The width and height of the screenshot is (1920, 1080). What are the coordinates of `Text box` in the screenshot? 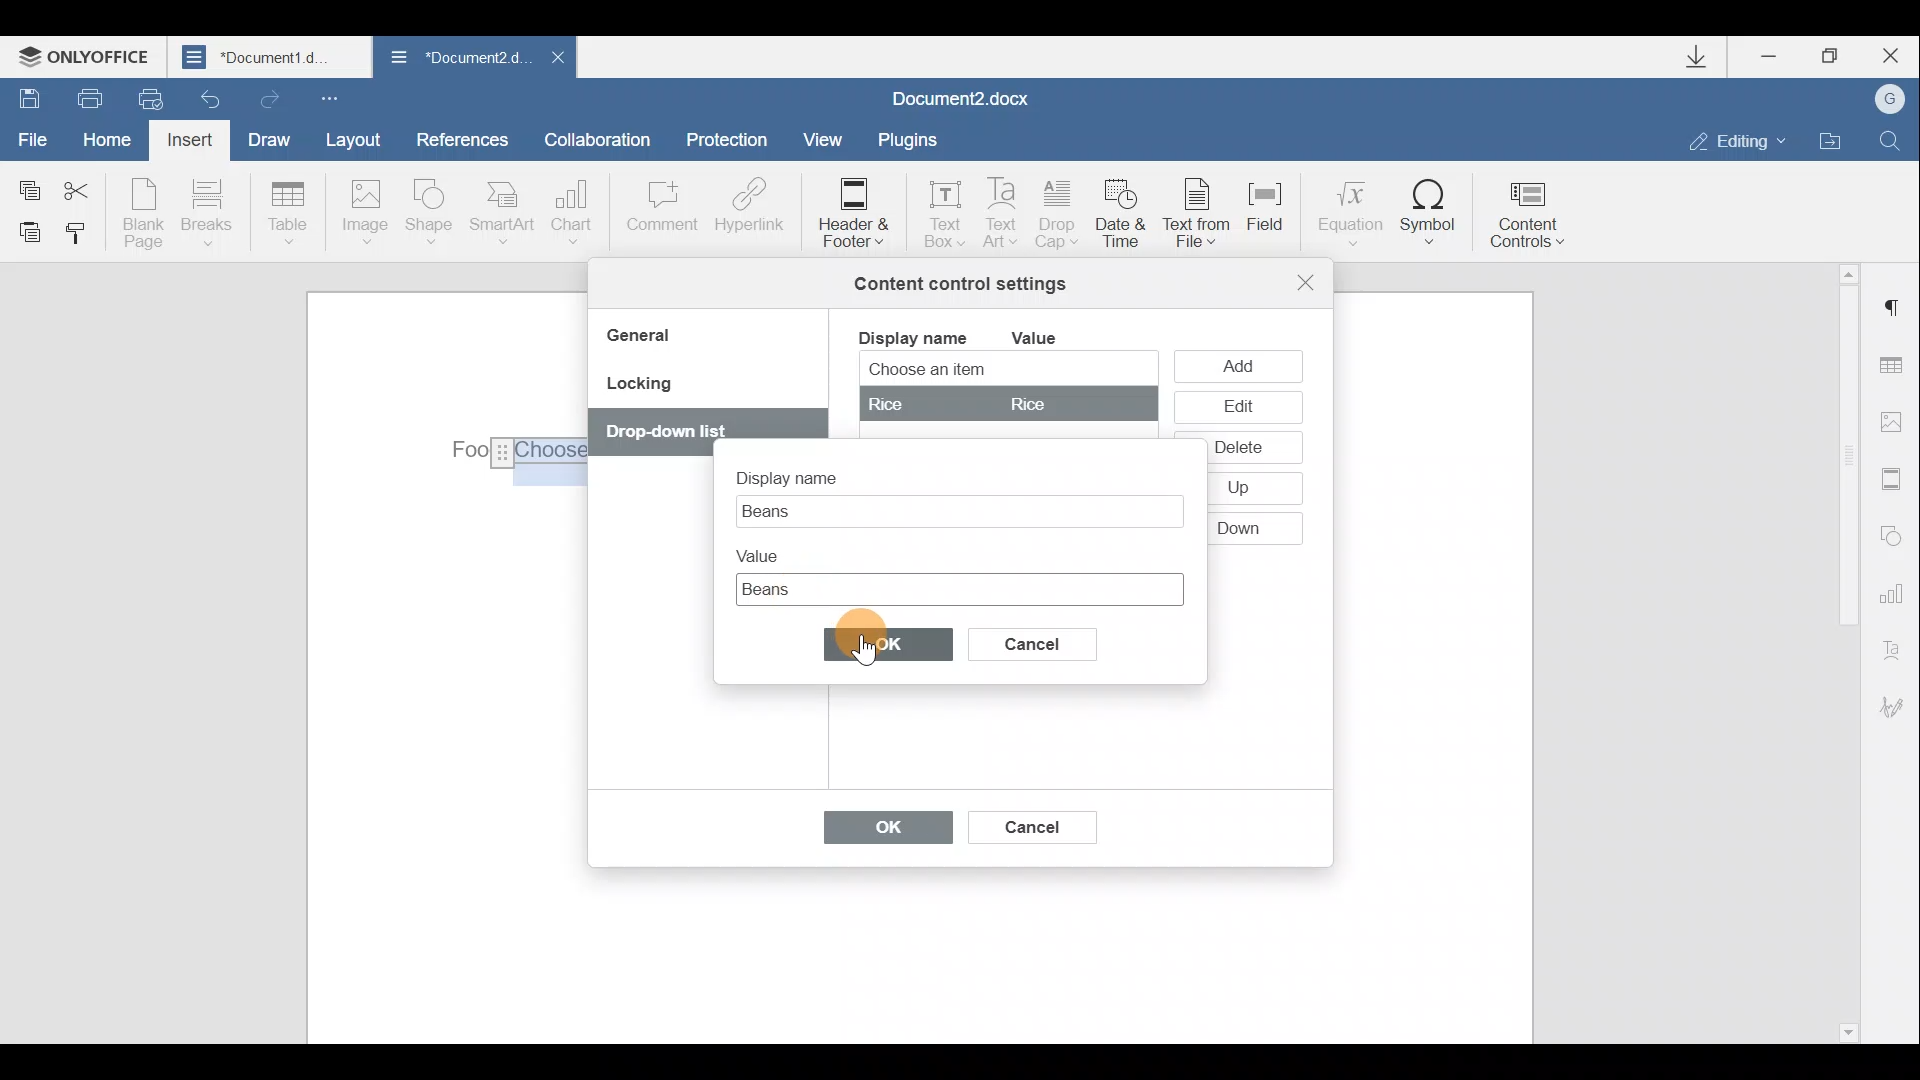 It's located at (938, 208).